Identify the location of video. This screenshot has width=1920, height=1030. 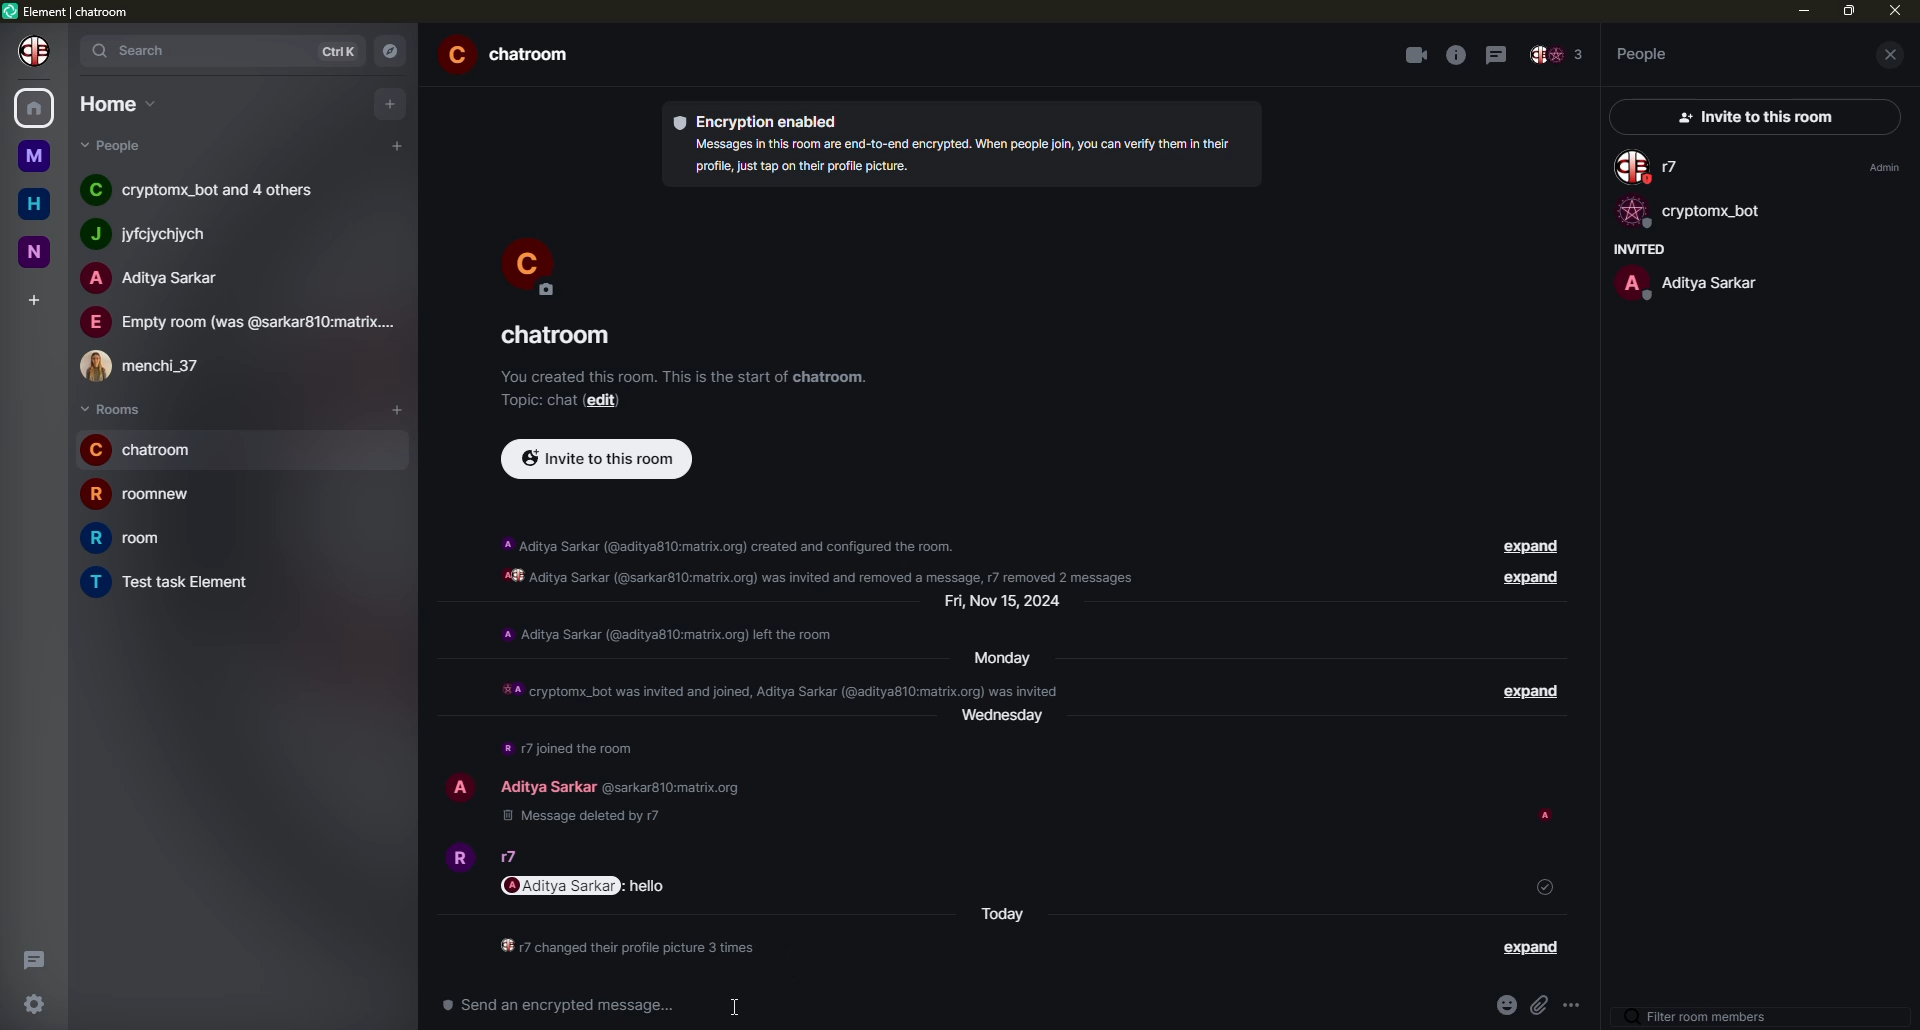
(1414, 55).